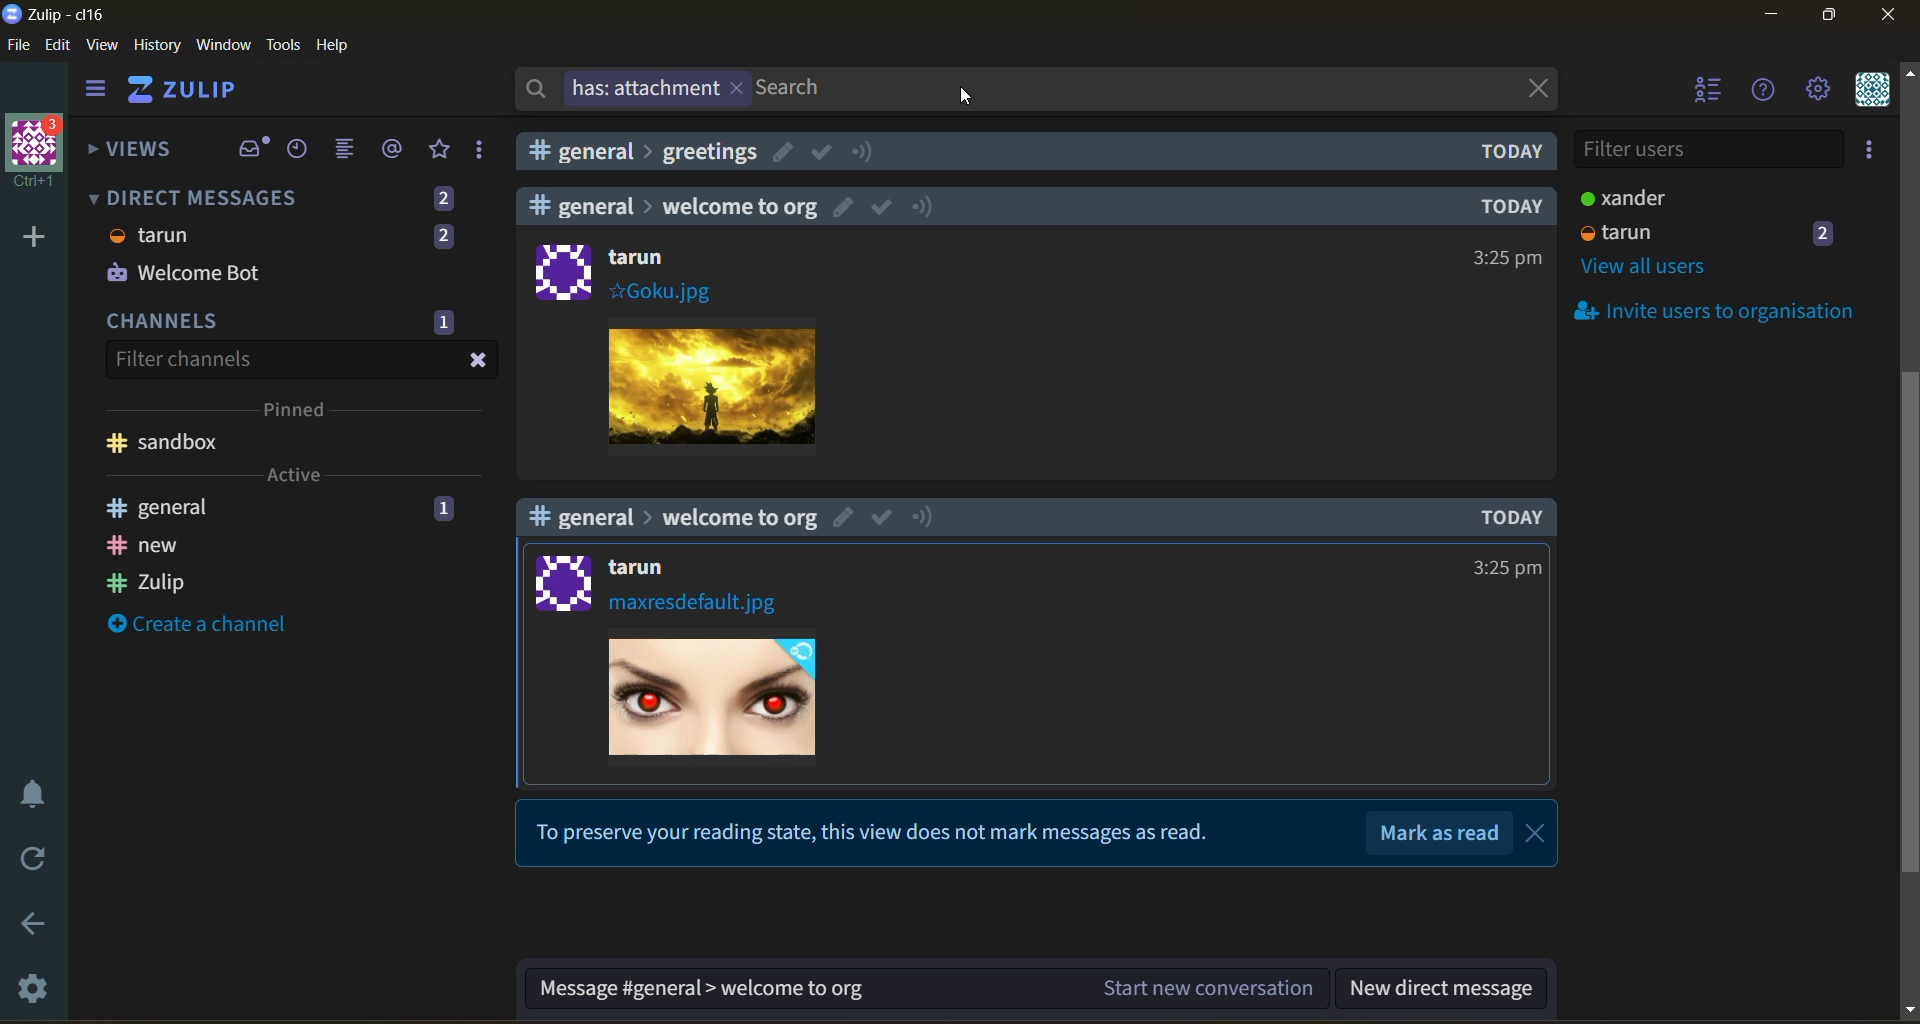 Image resolution: width=1920 pixels, height=1024 pixels. What do you see at coordinates (40, 927) in the screenshot?
I see `go back` at bounding box center [40, 927].